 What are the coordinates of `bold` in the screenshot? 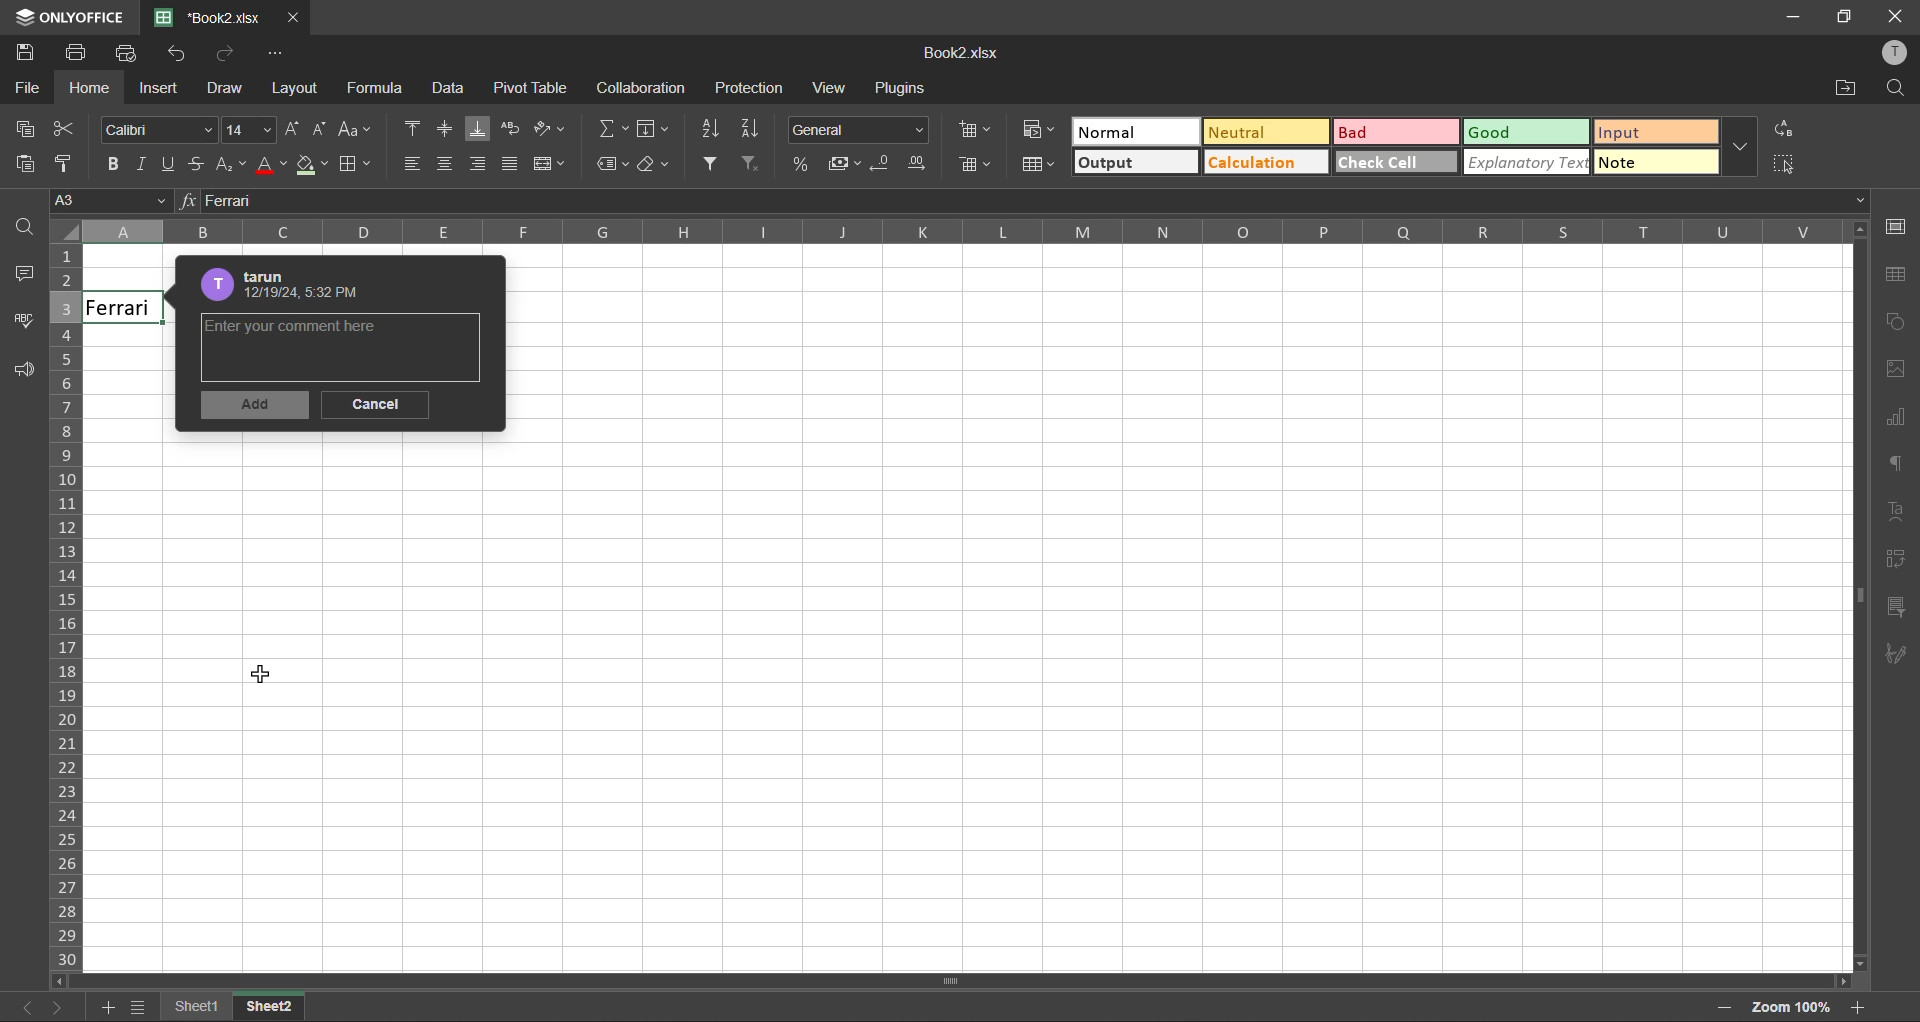 It's located at (109, 166).